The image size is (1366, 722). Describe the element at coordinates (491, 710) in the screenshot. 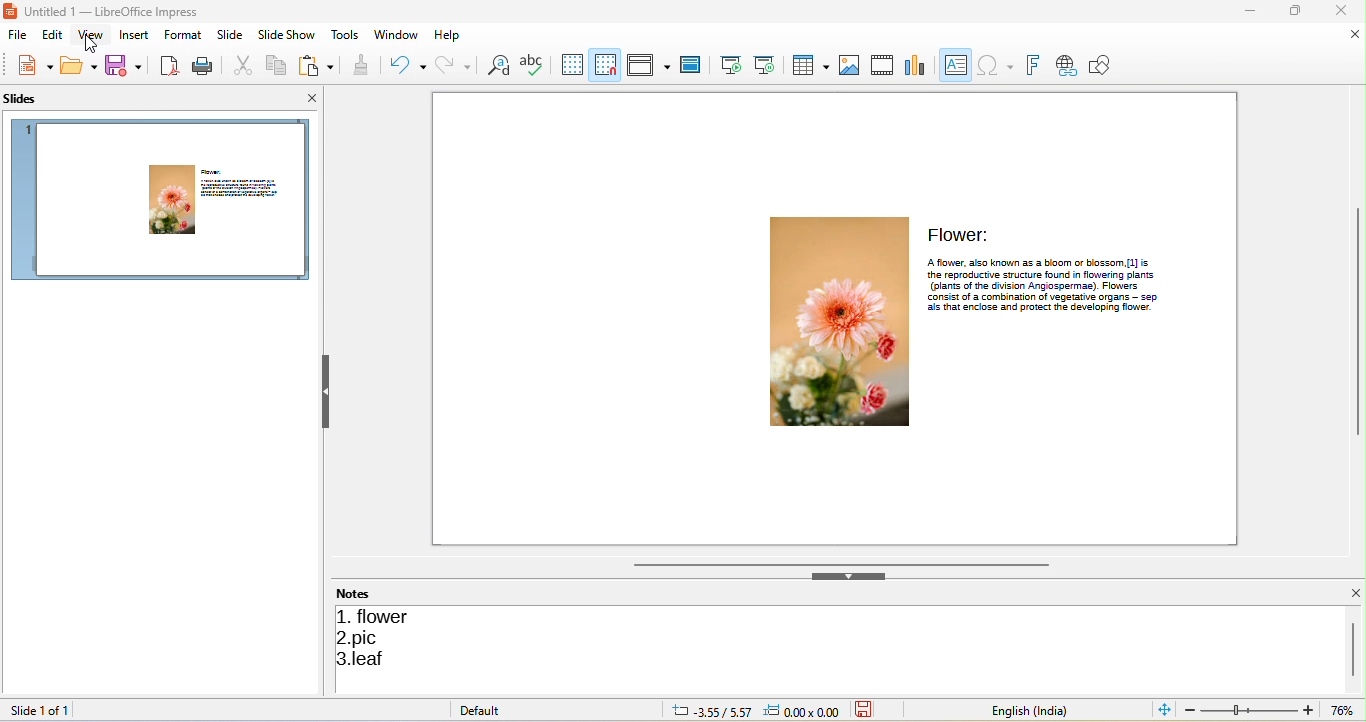

I see `default` at that location.